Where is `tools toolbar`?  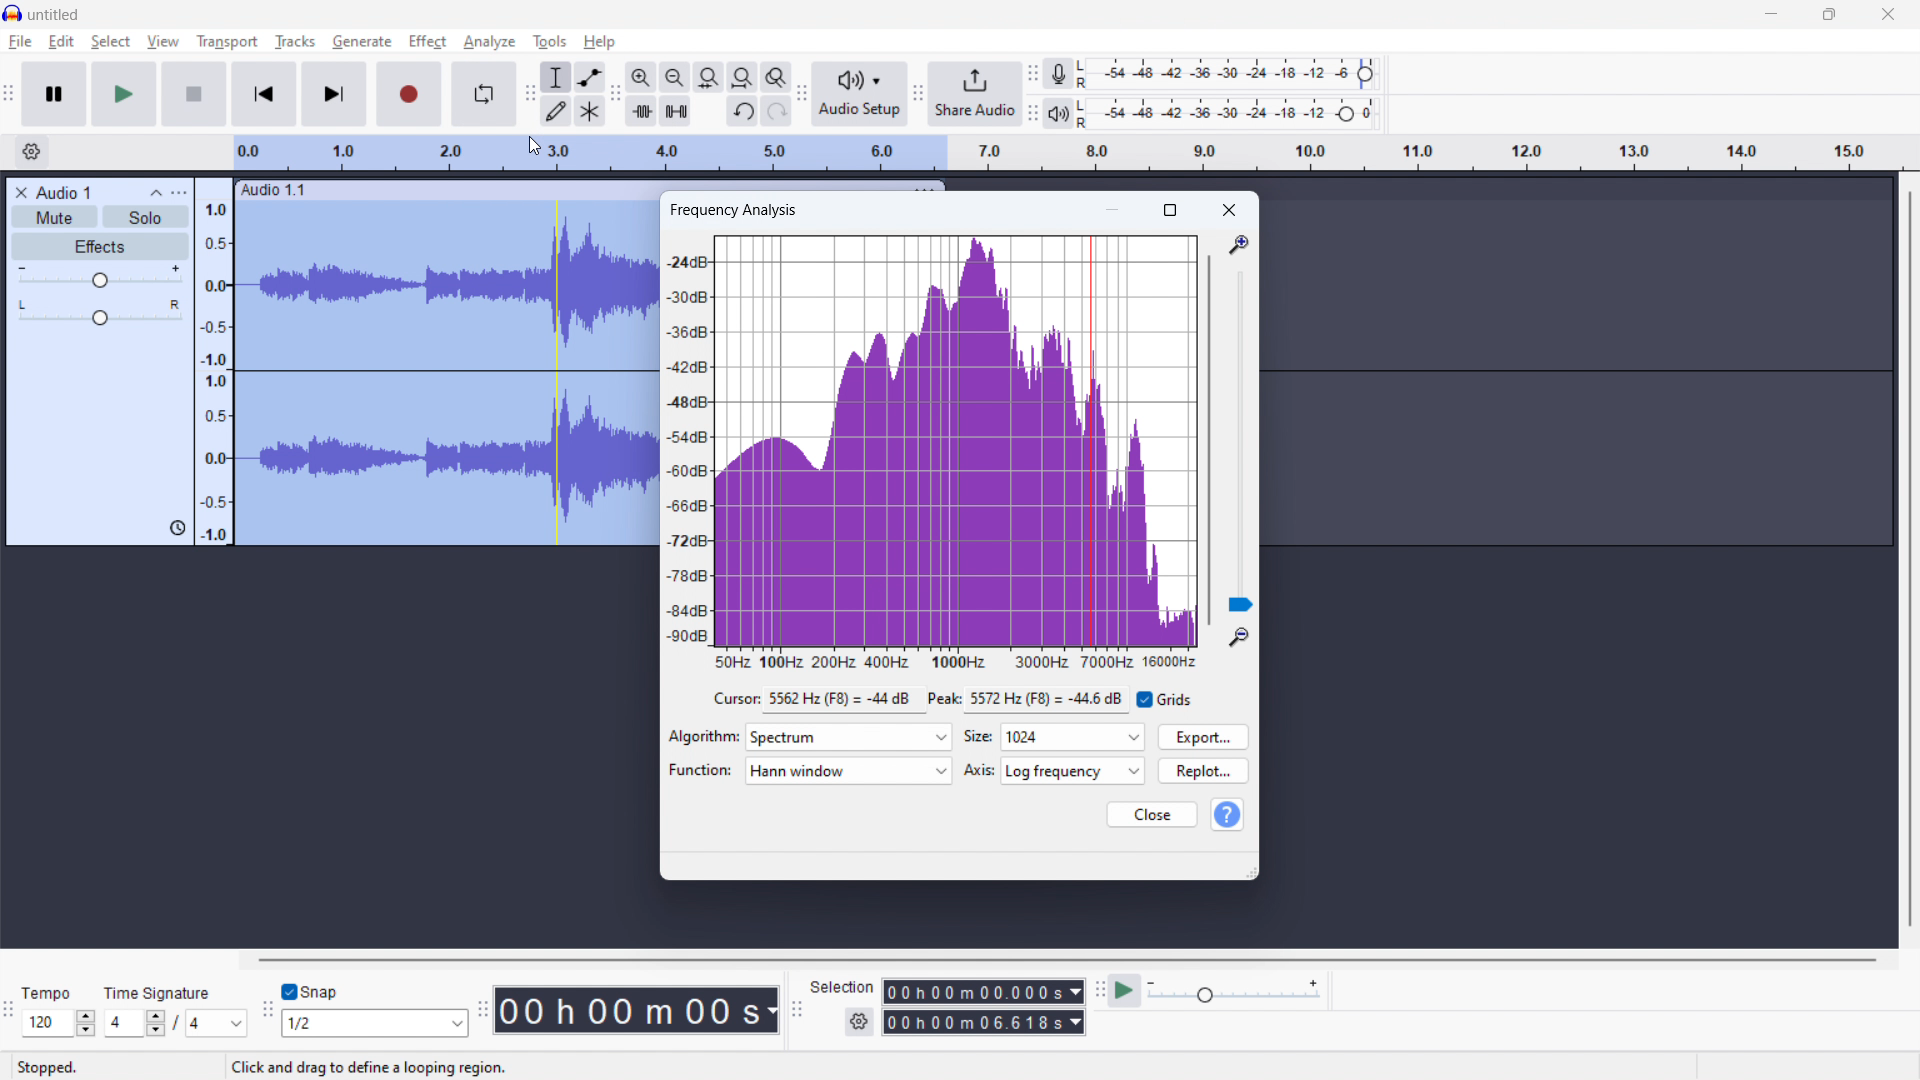
tools toolbar is located at coordinates (529, 94).